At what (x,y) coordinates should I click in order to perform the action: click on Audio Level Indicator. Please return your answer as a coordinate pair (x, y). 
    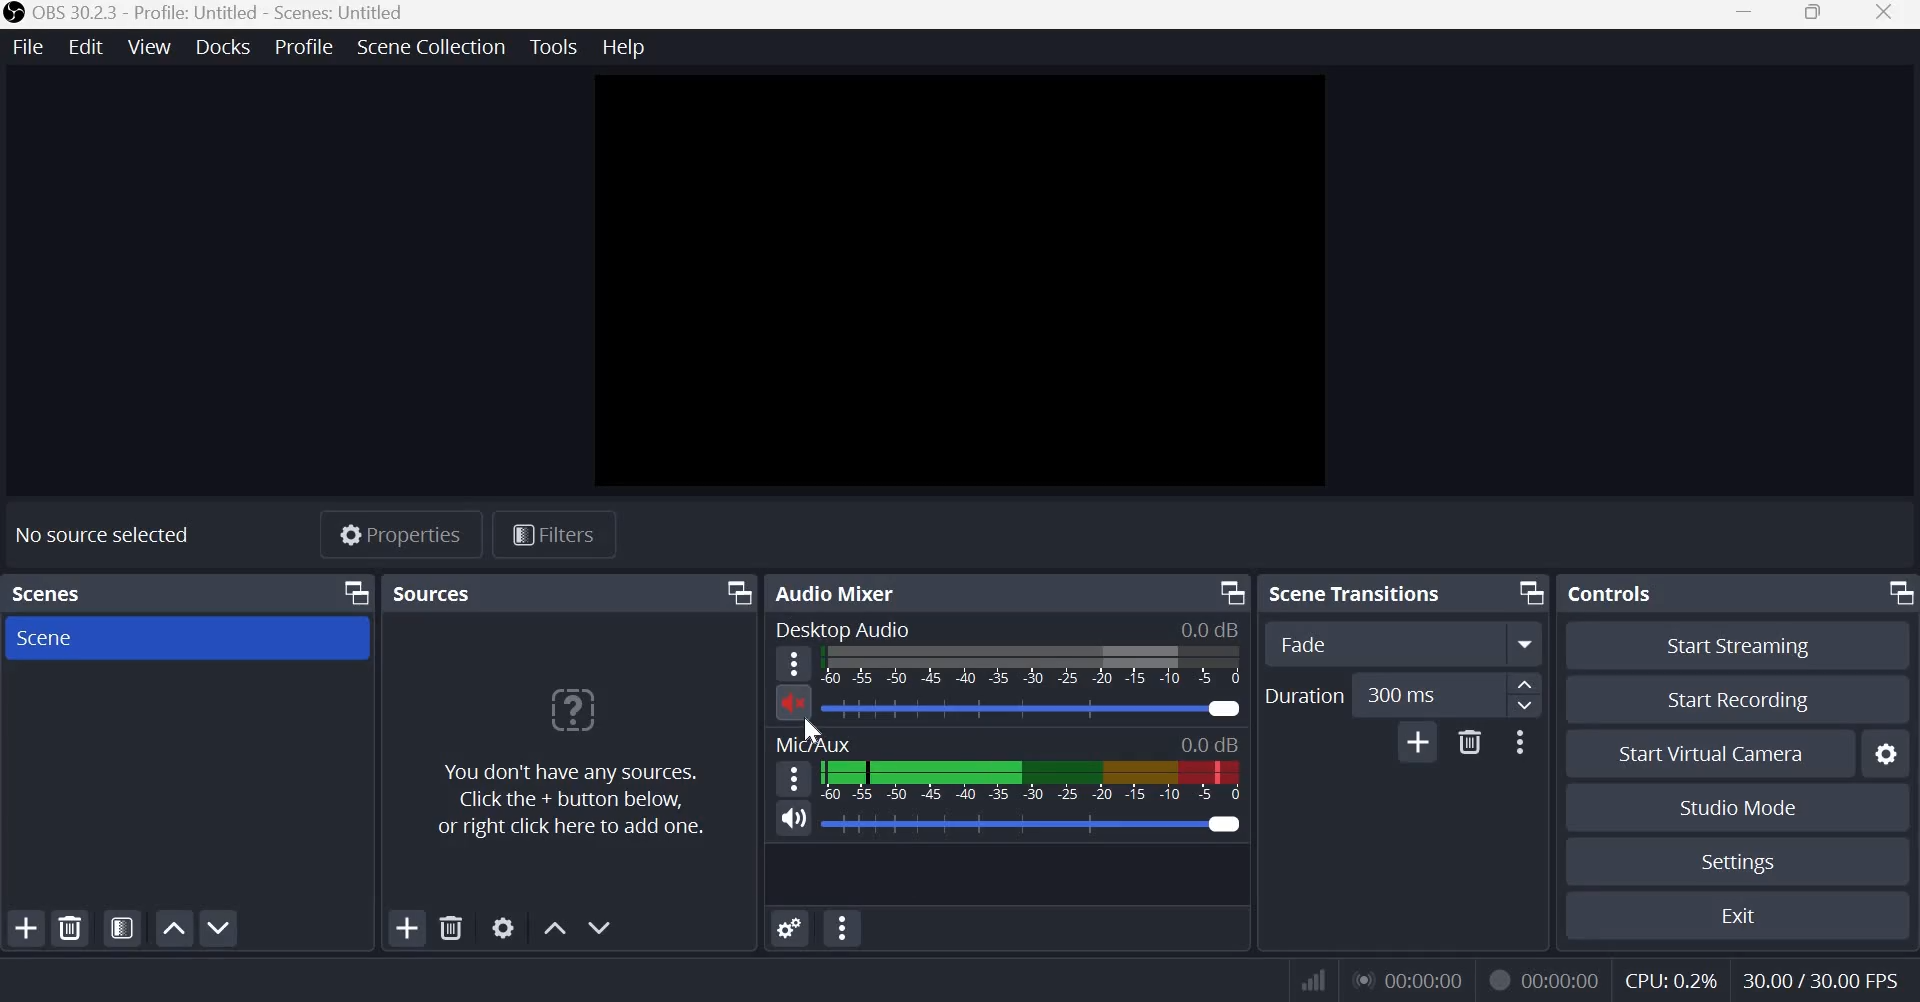
    Looking at the image, I should click on (1211, 629).